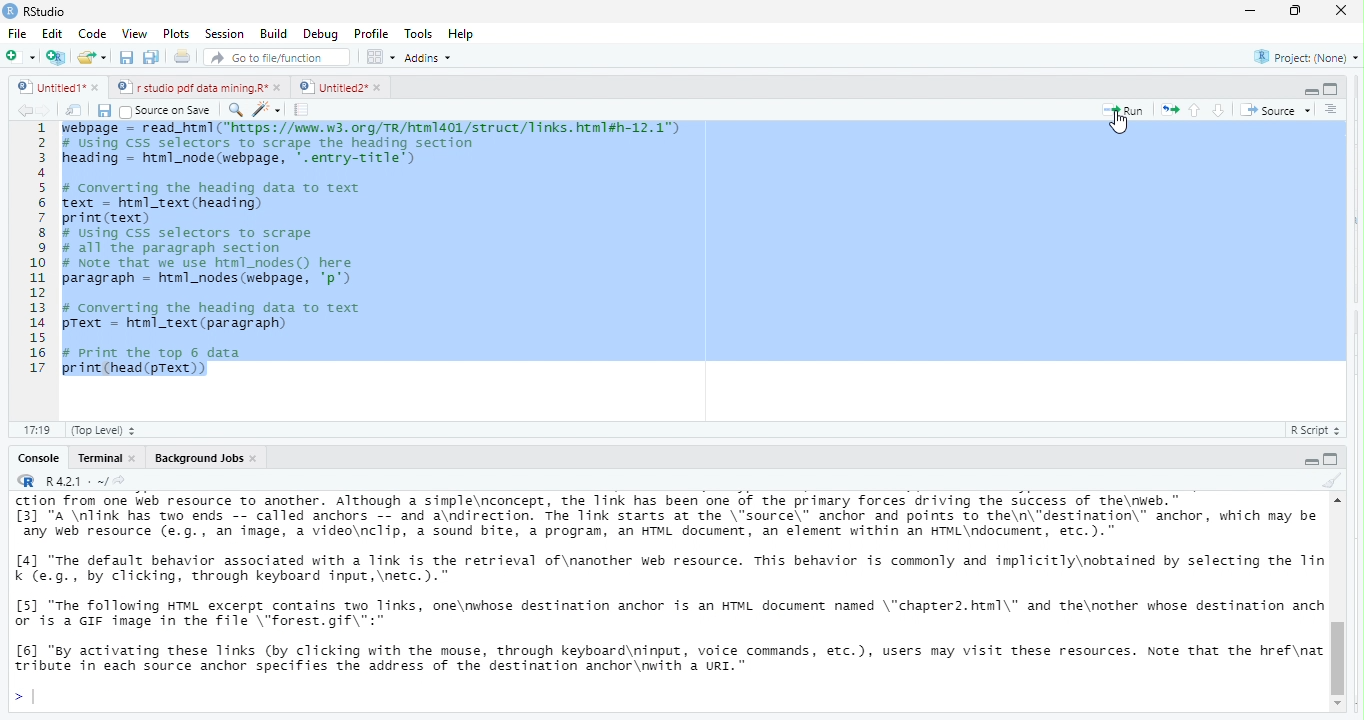  Describe the element at coordinates (17, 34) in the screenshot. I see `File` at that location.